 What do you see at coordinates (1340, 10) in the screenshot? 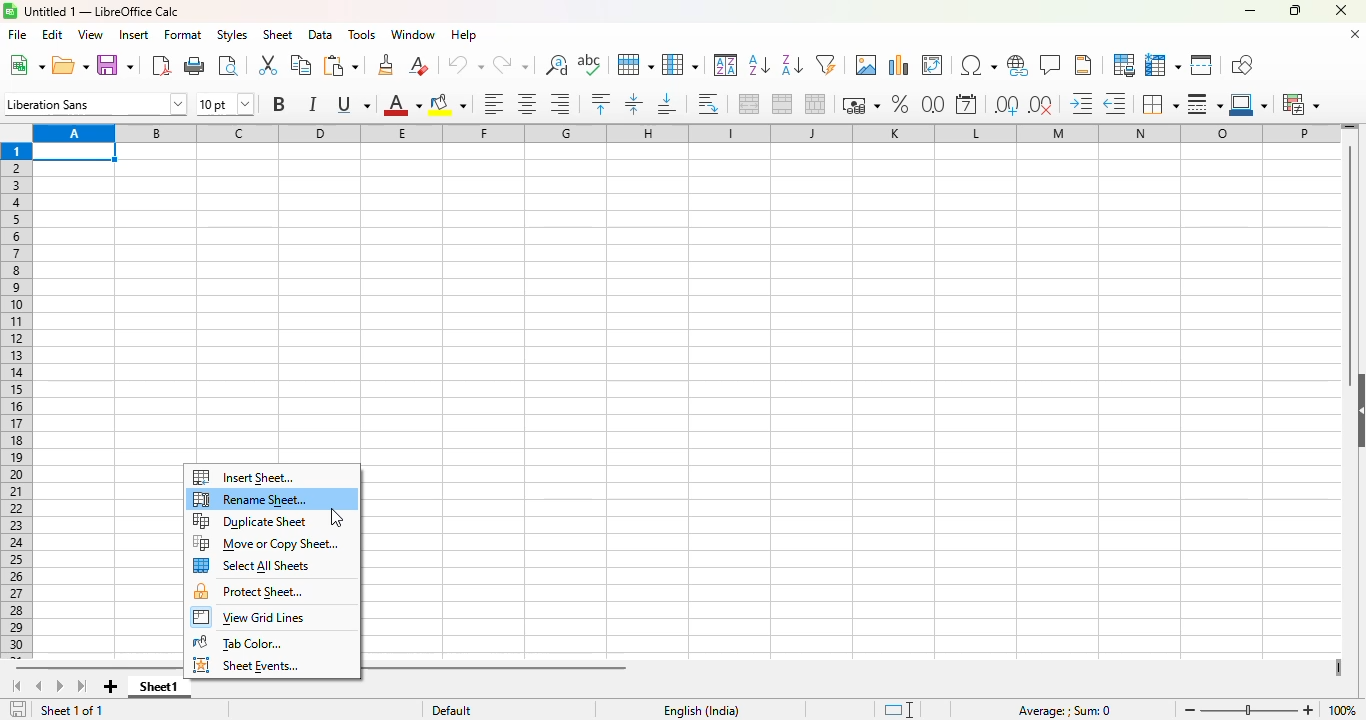
I see `close` at bounding box center [1340, 10].